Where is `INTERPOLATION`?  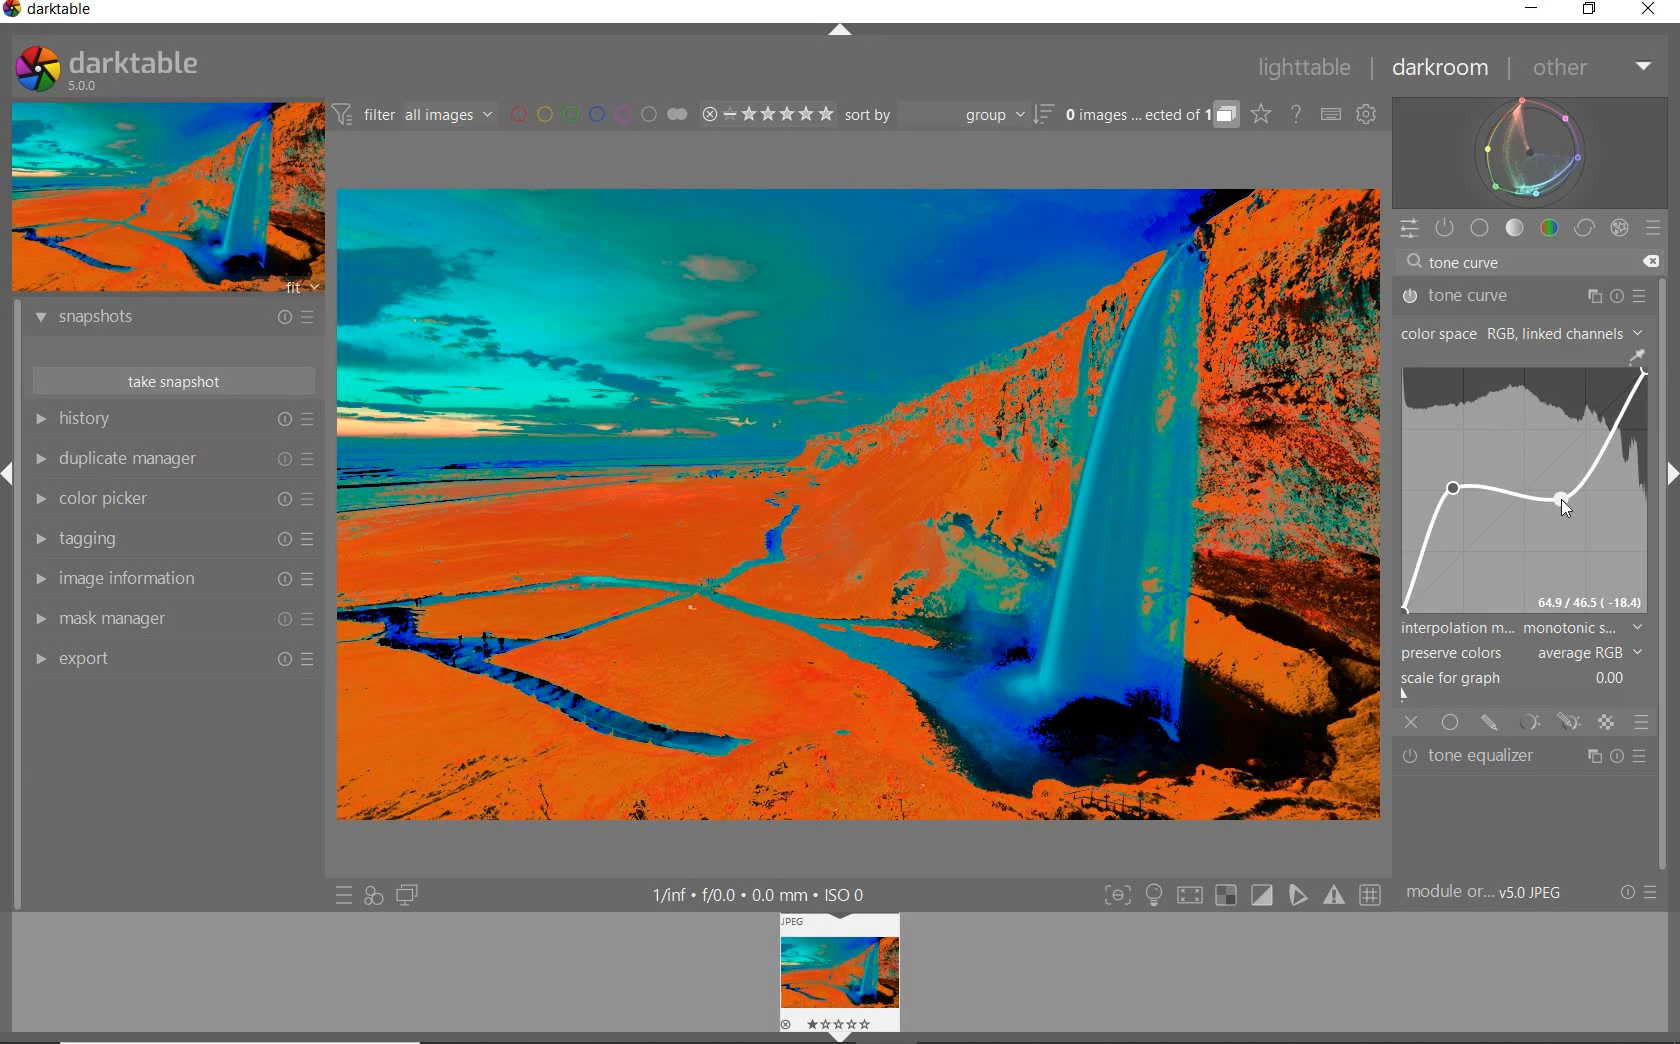 INTERPOLATION is located at coordinates (1523, 630).